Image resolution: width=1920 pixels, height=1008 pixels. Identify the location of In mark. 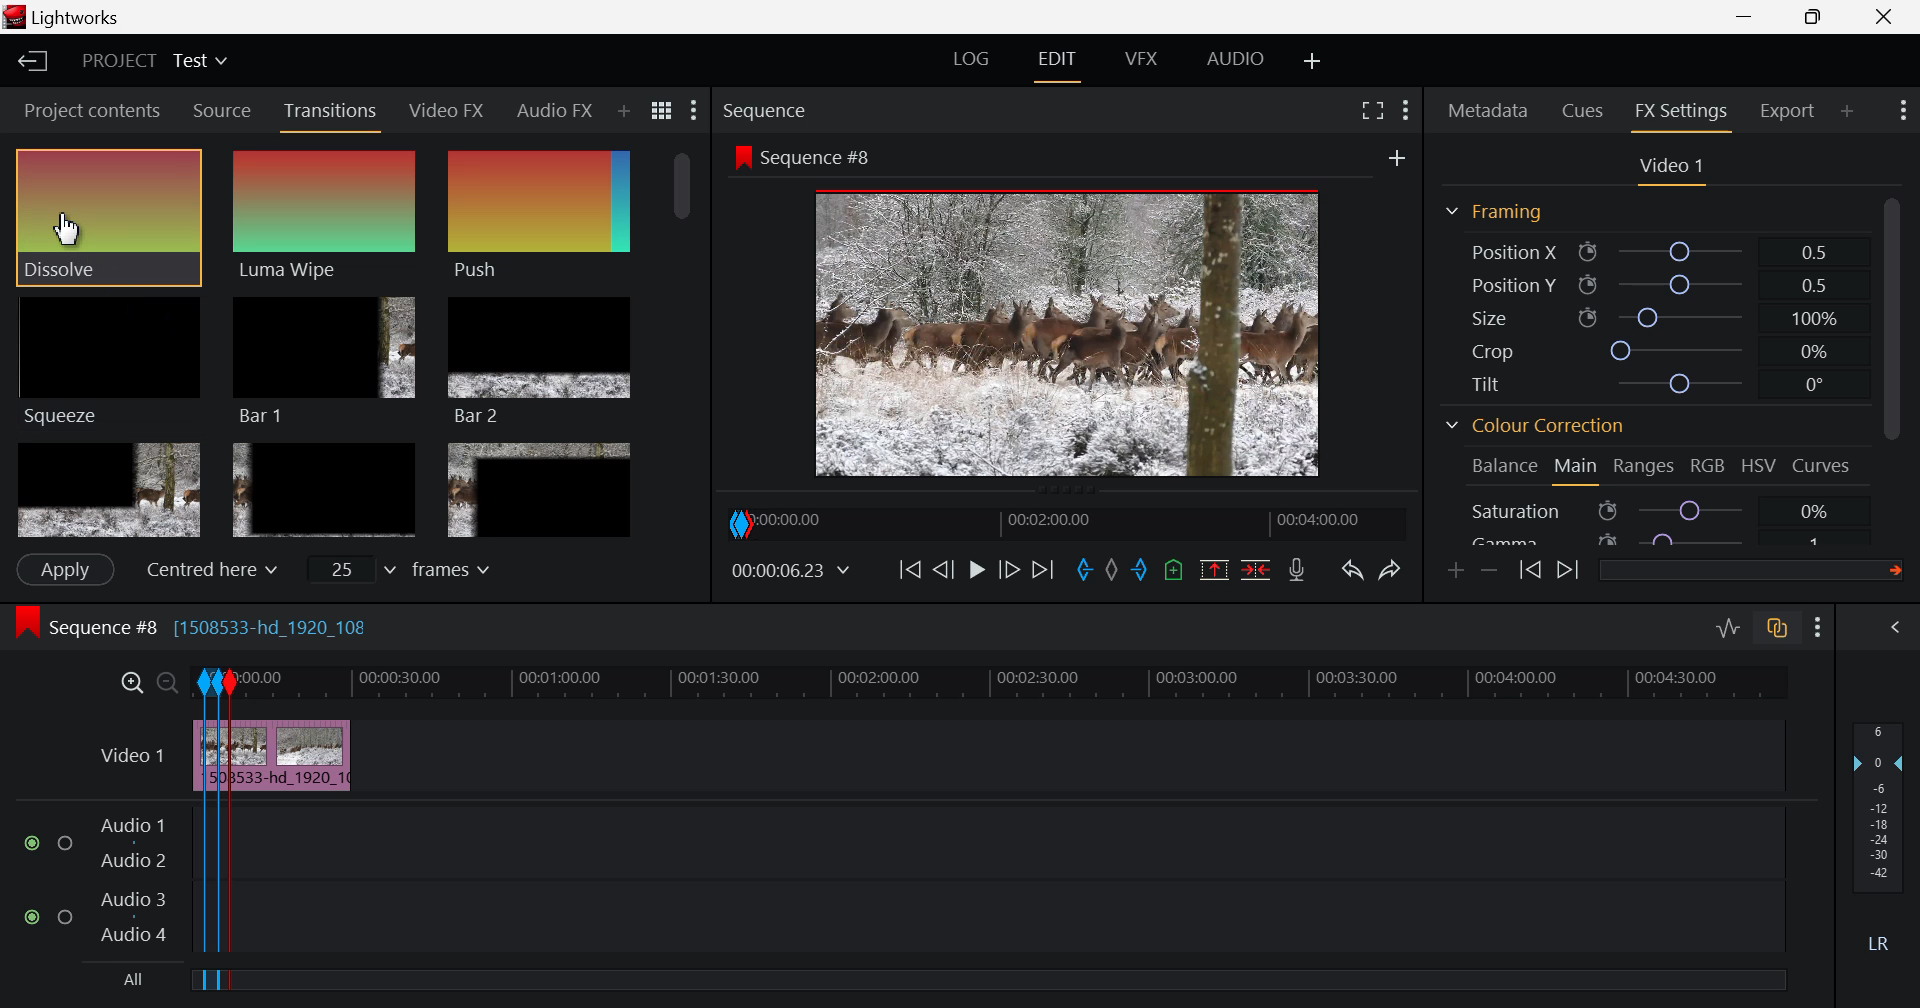
(1081, 571).